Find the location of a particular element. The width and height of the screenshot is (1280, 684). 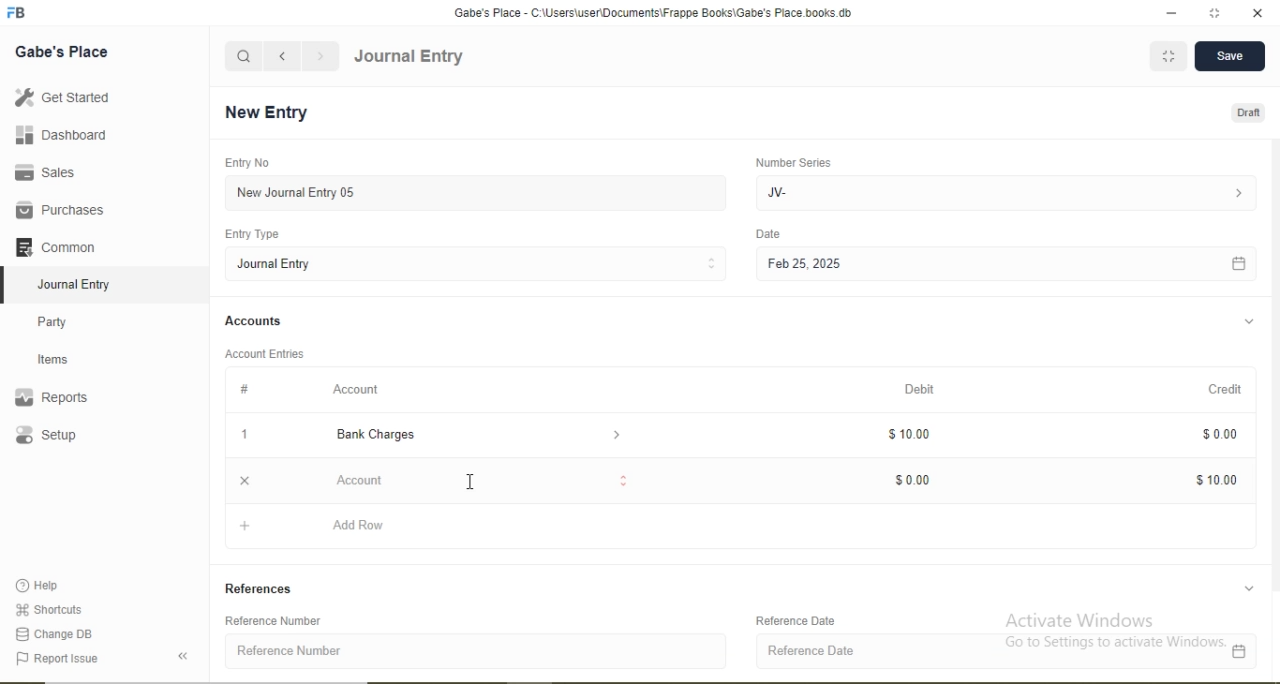

Bank Charges is located at coordinates (468, 435).